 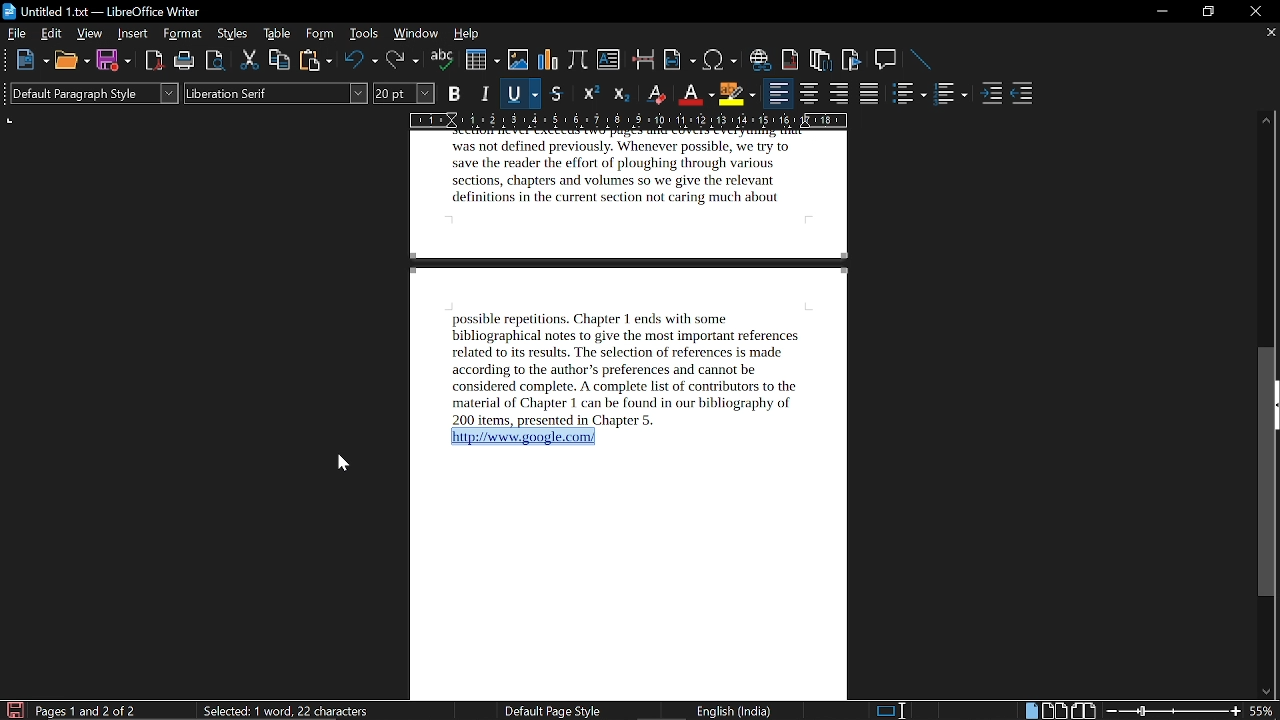 What do you see at coordinates (13, 710) in the screenshot?
I see `save` at bounding box center [13, 710].